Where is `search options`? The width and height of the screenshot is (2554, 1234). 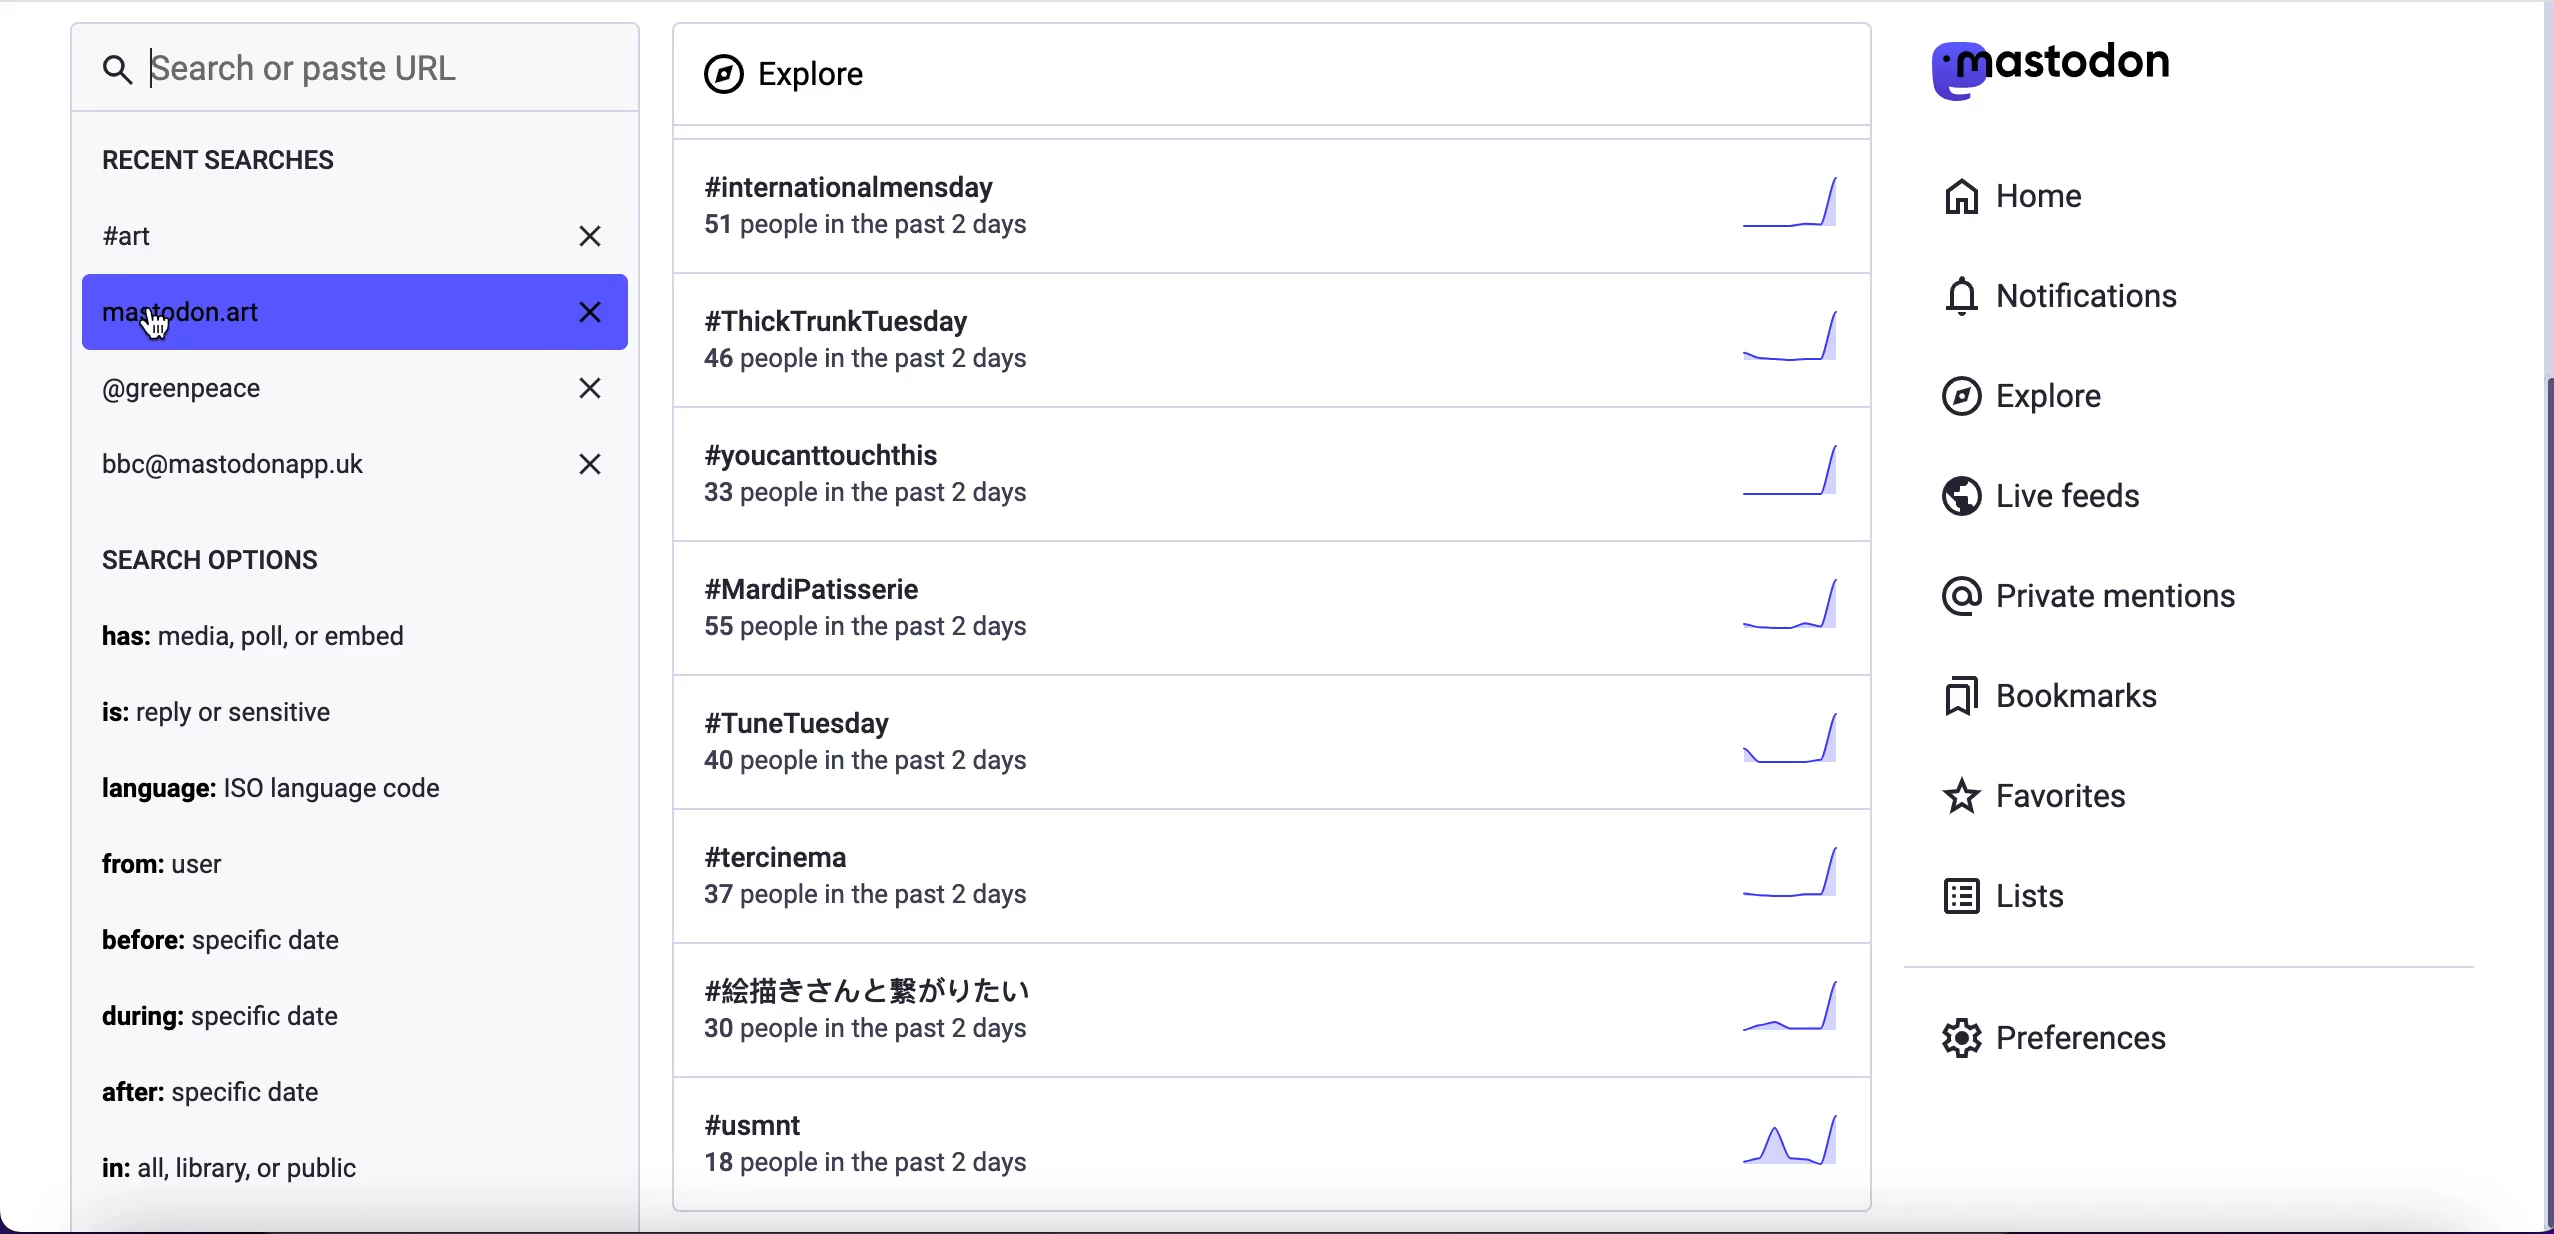 search options is located at coordinates (212, 556).